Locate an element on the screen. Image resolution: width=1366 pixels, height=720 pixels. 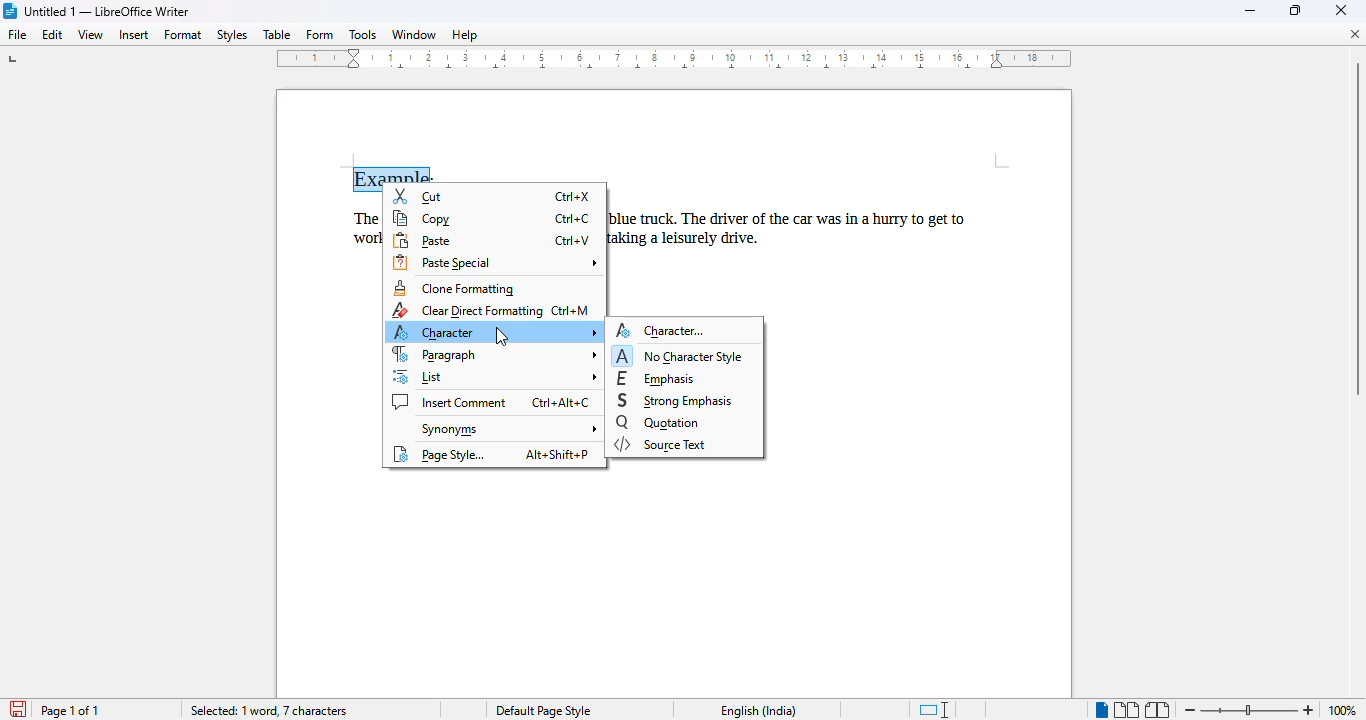
paste special is located at coordinates (496, 262).